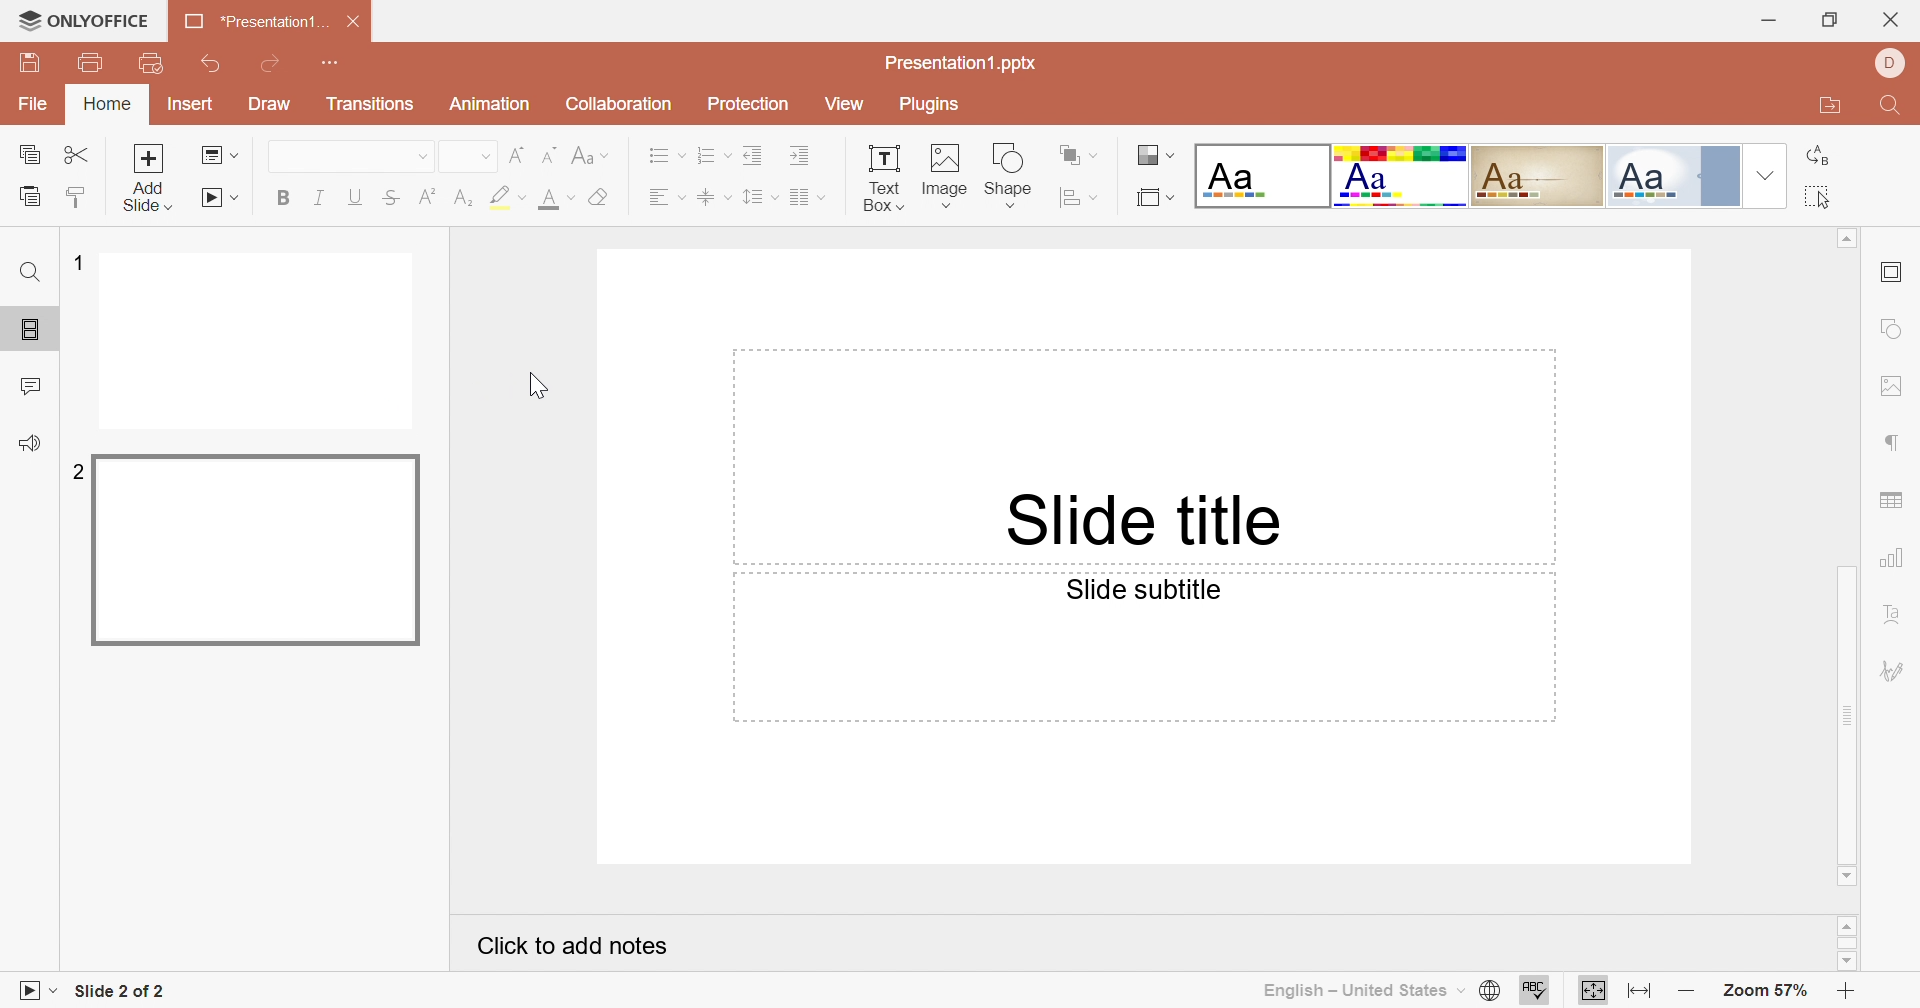 Image resolution: width=1920 pixels, height=1008 pixels. I want to click on Clear style, so click(604, 197).